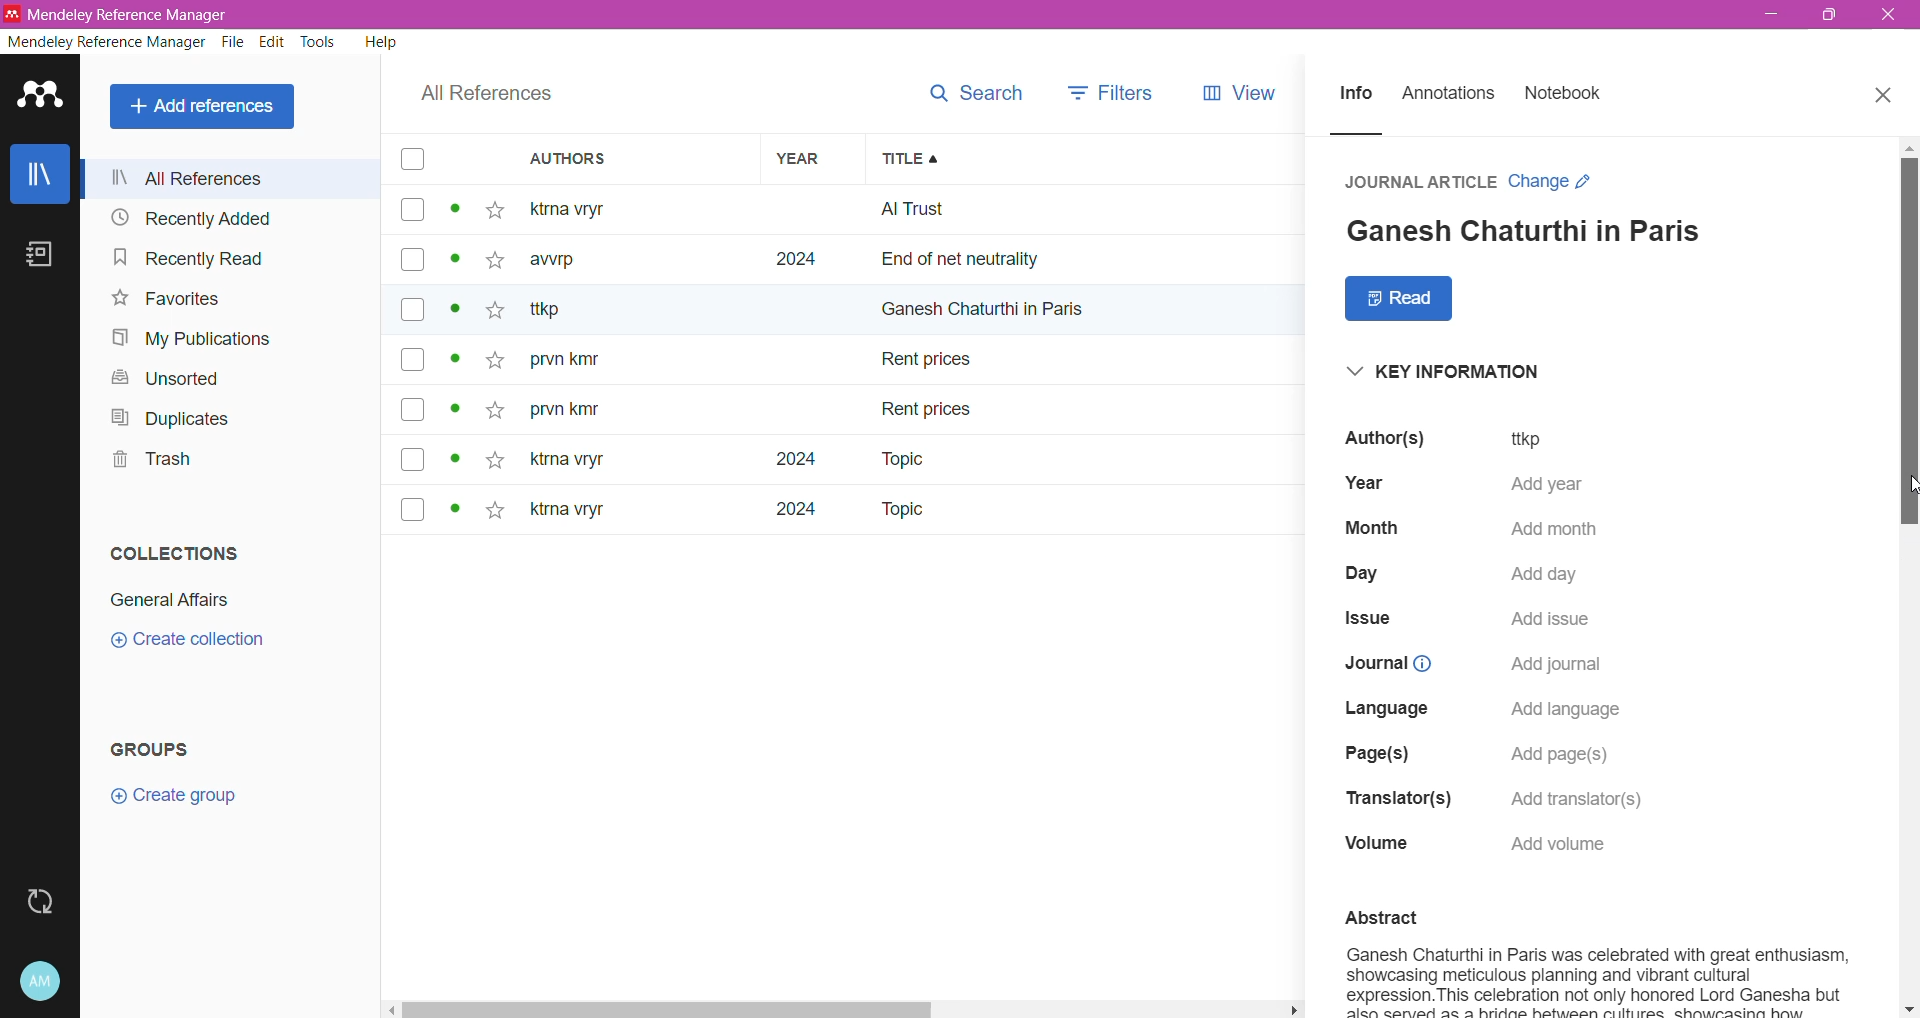 The image size is (1920, 1018). Describe the element at coordinates (1399, 299) in the screenshot. I see `Click to open reading mode` at that location.